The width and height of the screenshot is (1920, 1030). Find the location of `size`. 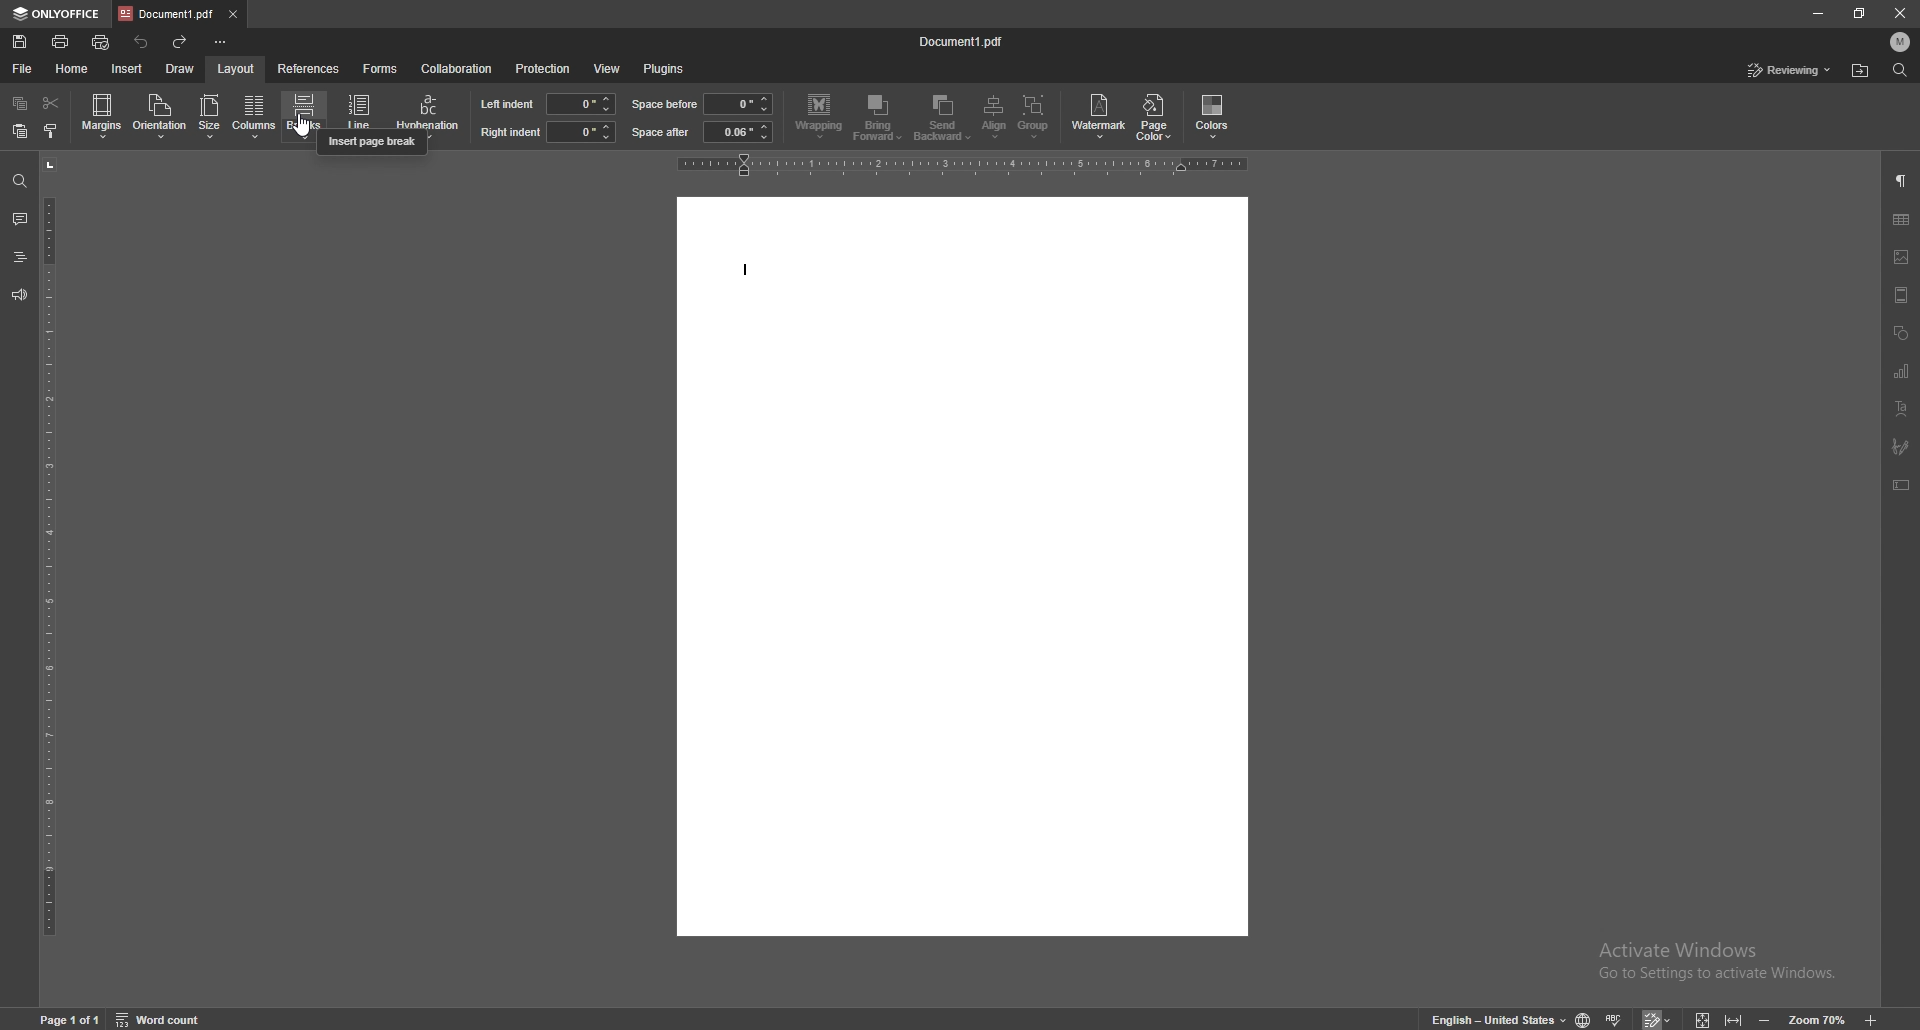

size is located at coordinates (211, 116).